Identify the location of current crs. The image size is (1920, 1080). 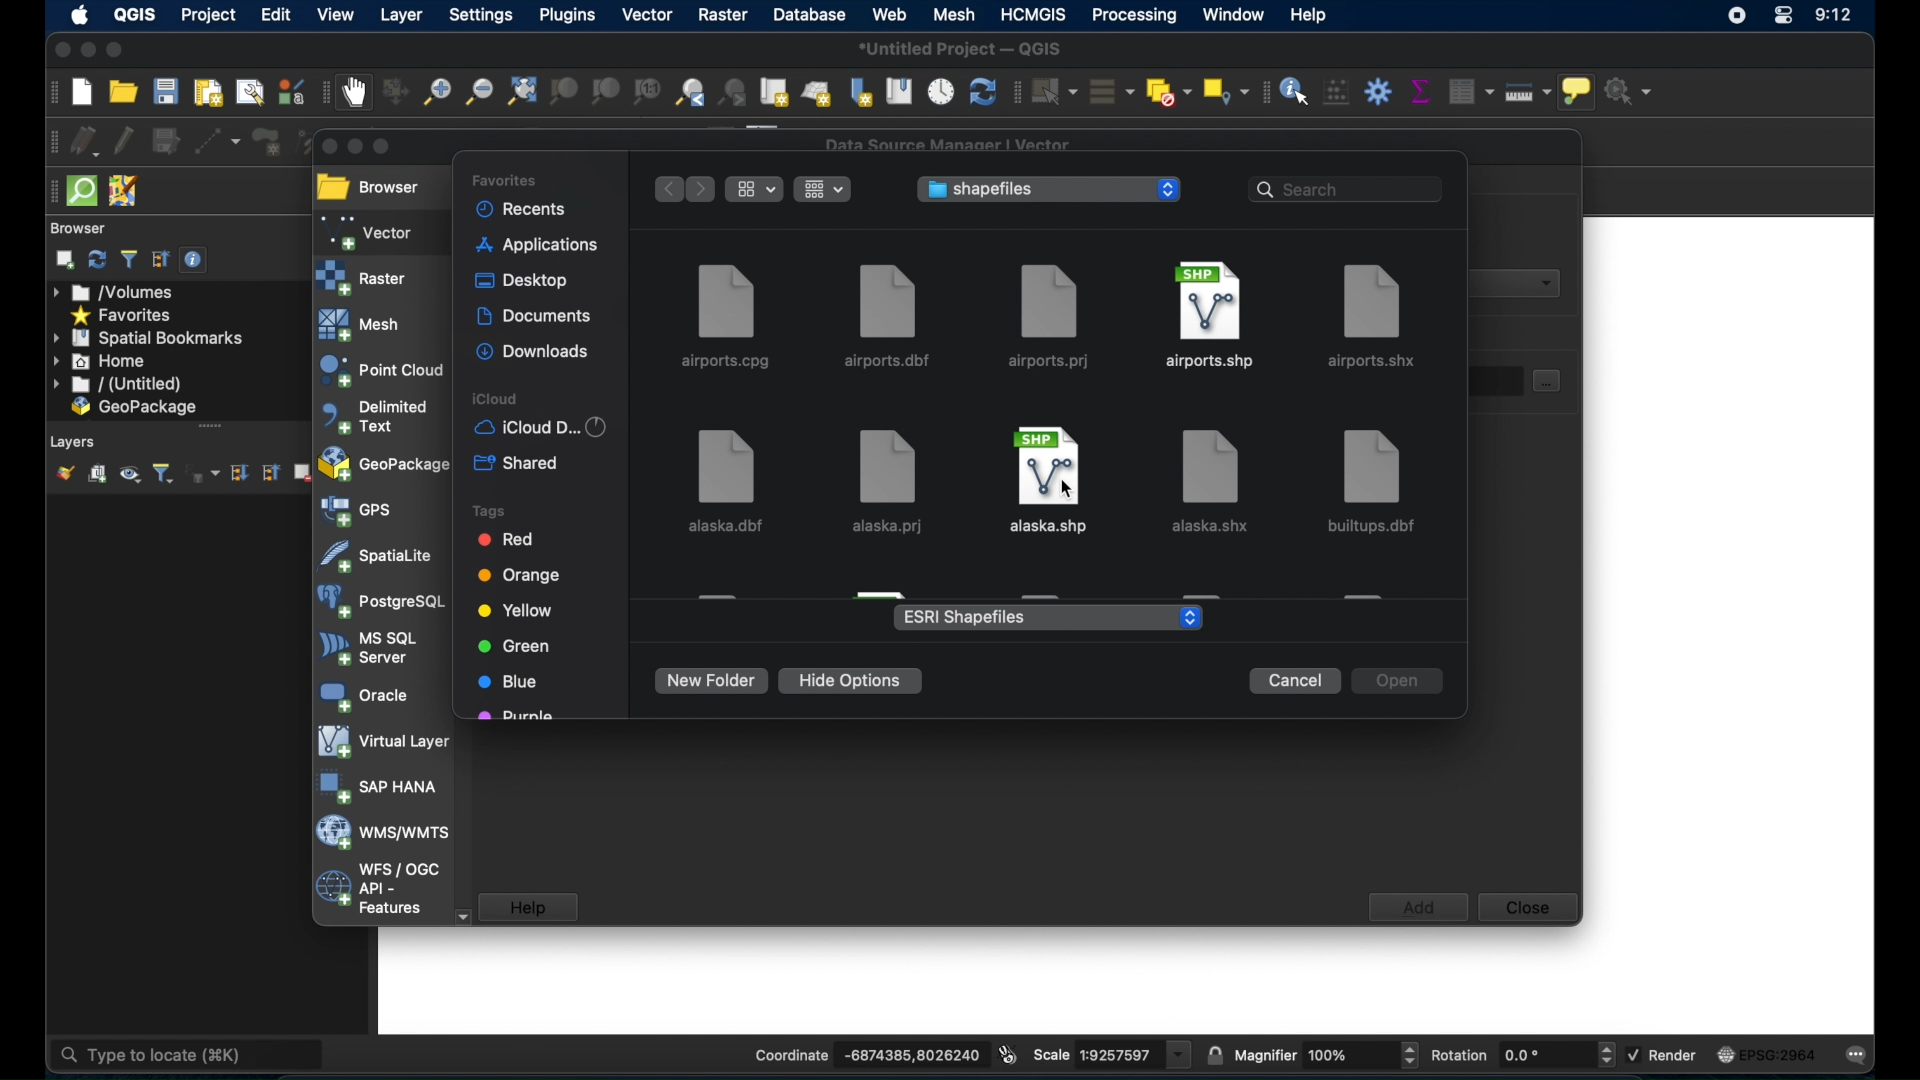
(1766, 1056).